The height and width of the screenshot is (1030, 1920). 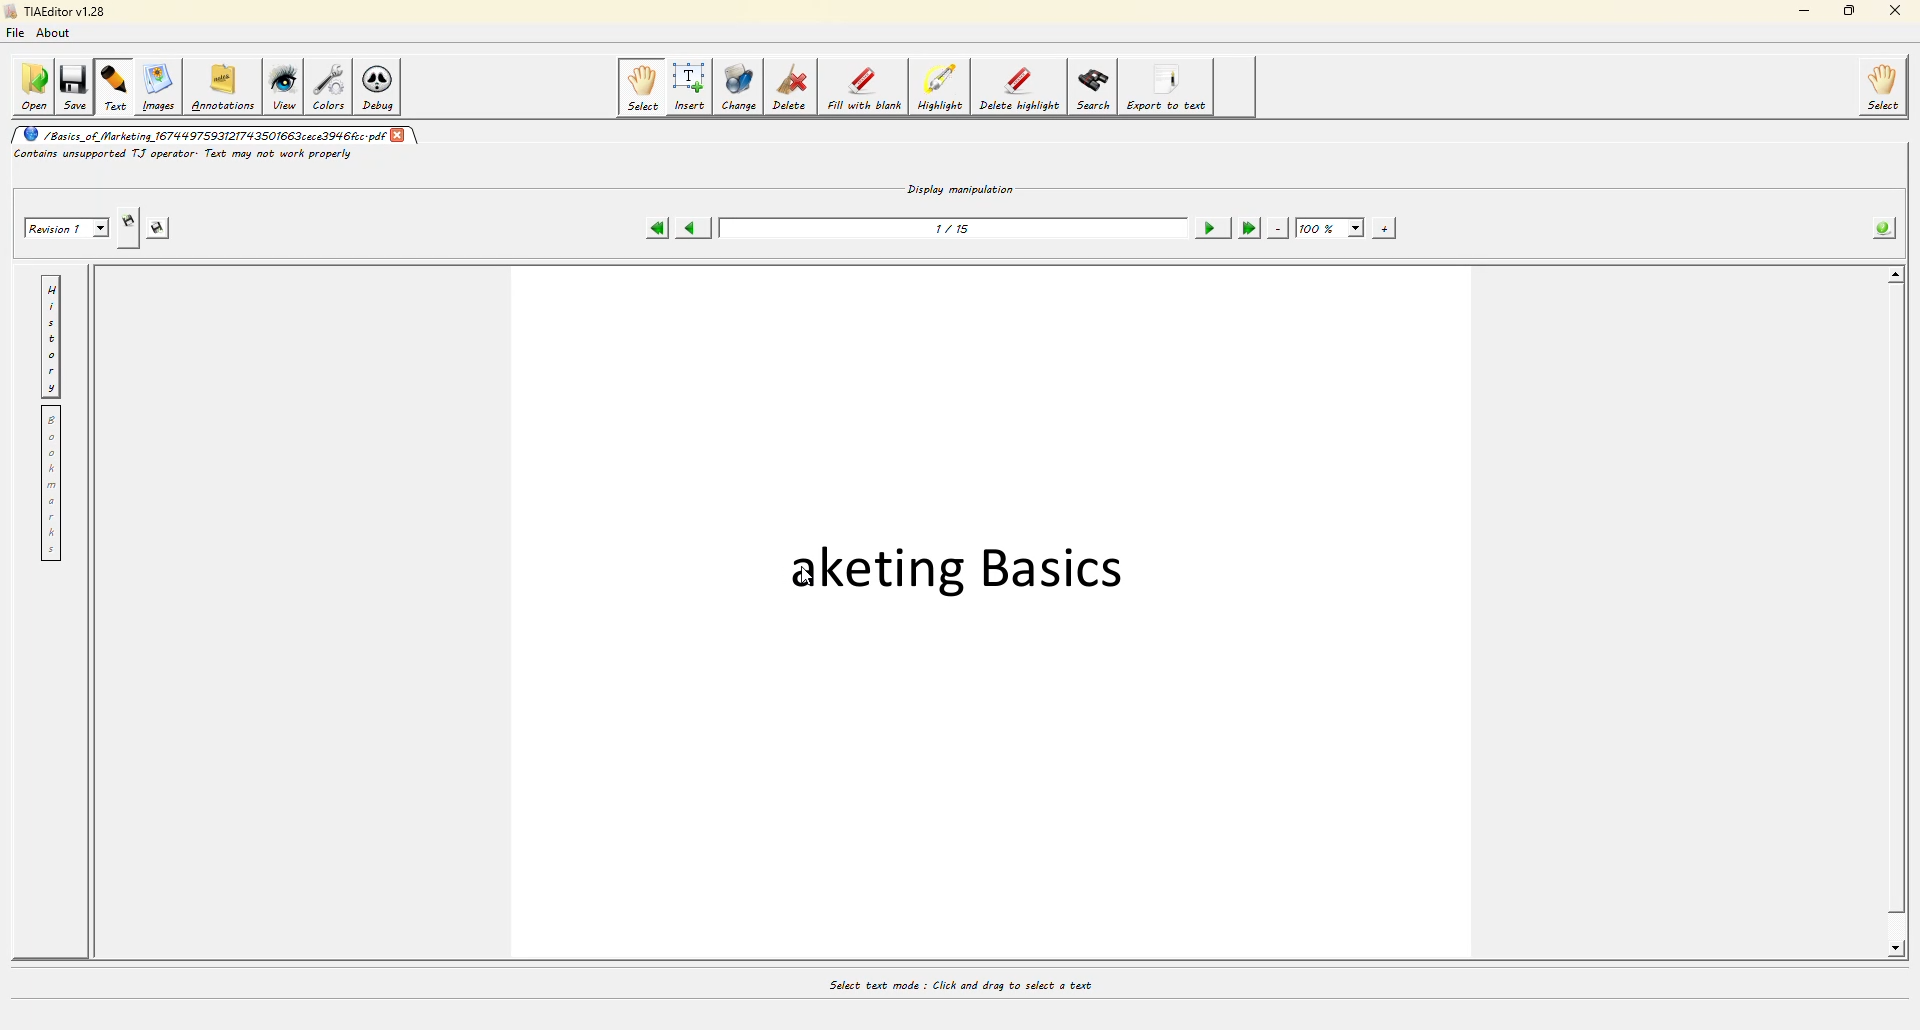 What do you see at coordinates (959, 191) in the screenshot?
I see `display manipulation` at bounding box center [959, 191].